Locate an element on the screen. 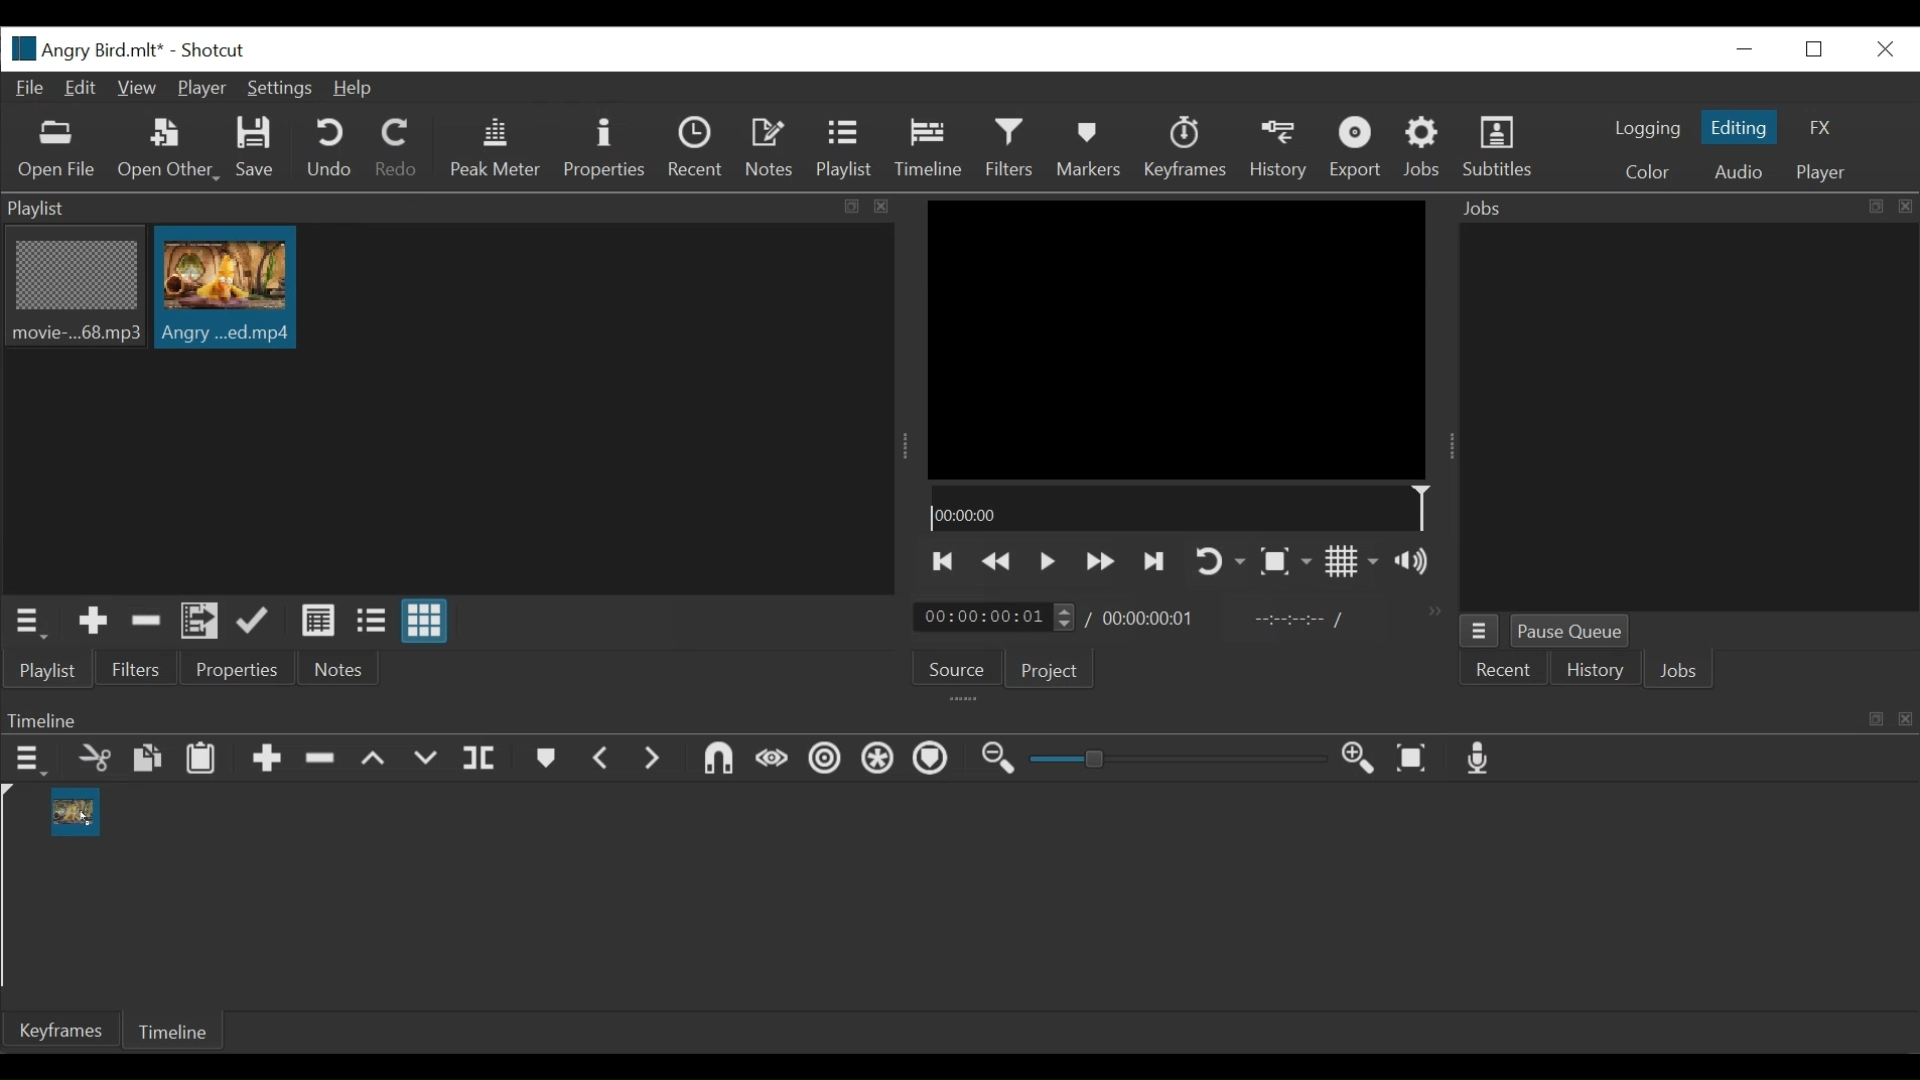 This screenshot has height=1080, width=1920. Pause Queue is located at coordinates (1570, 629).